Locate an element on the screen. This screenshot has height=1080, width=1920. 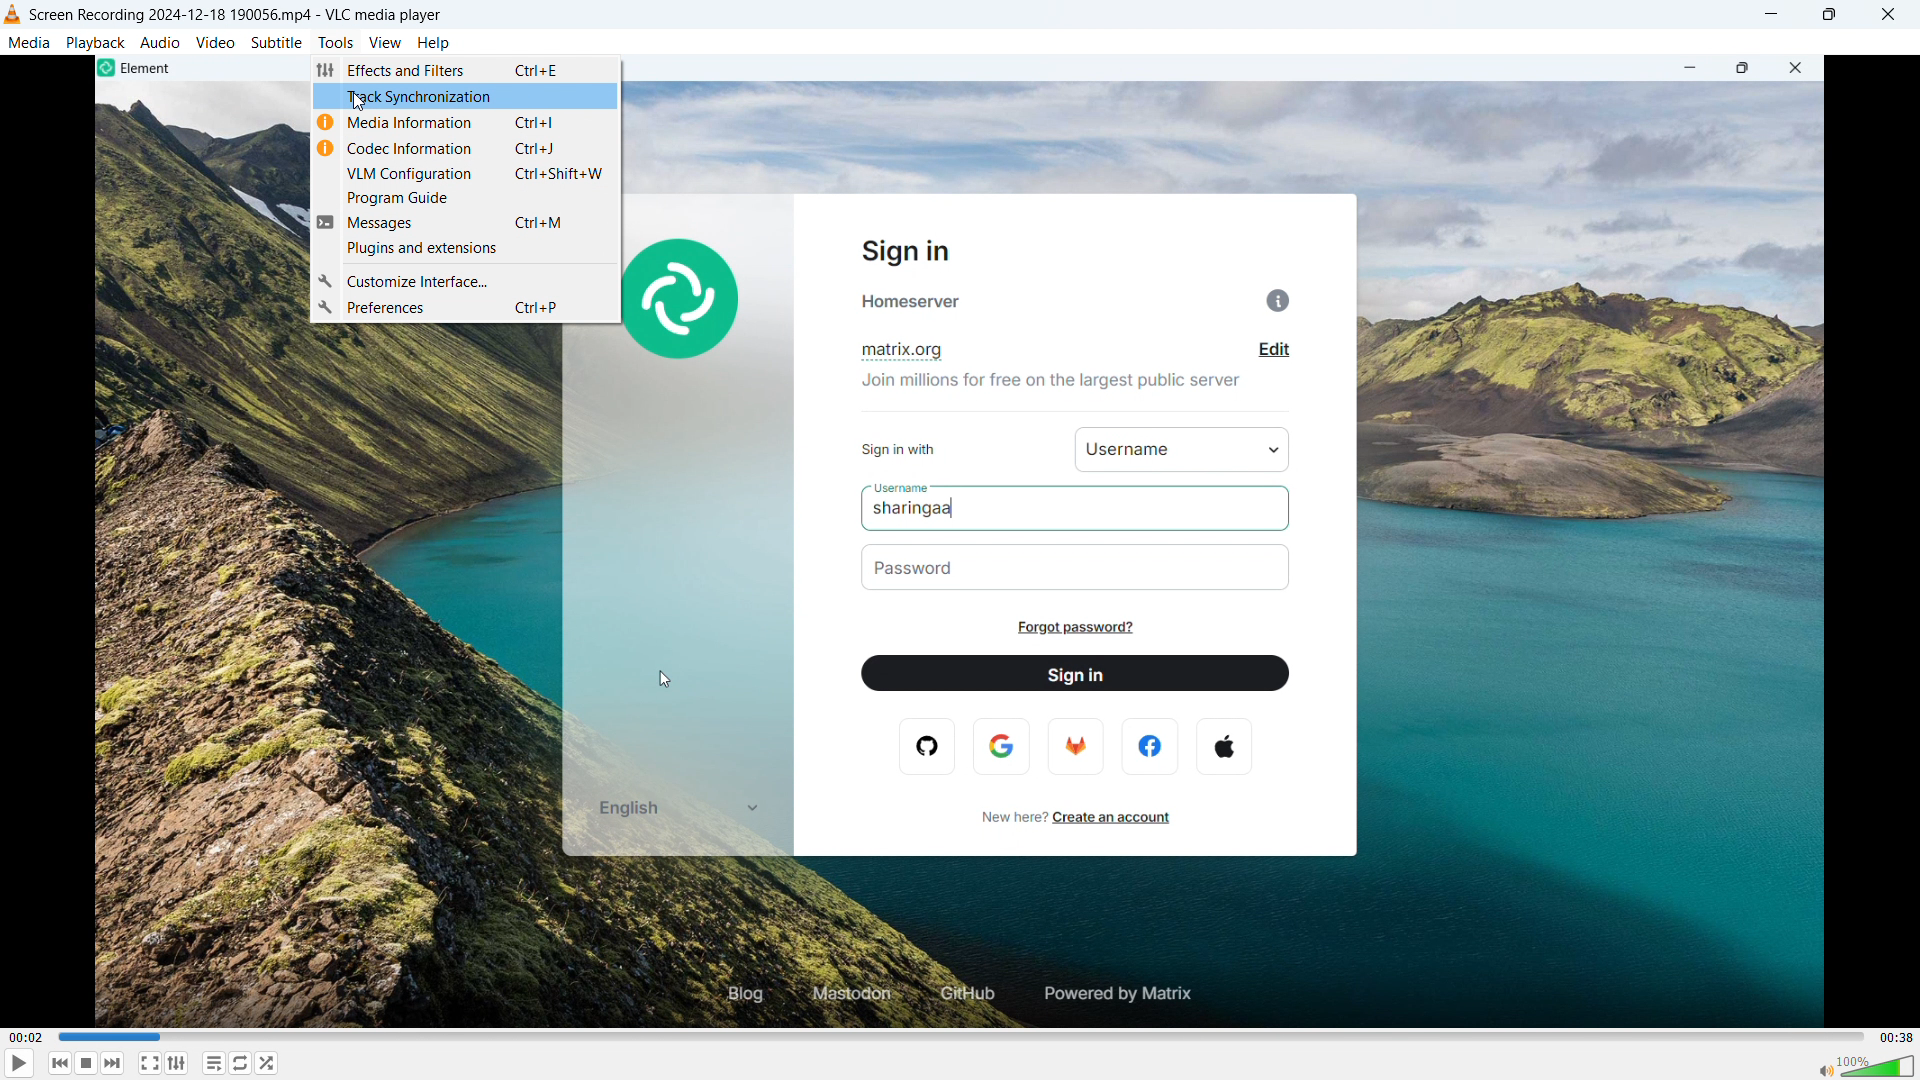
element logo is located at coordinates (104, 69).